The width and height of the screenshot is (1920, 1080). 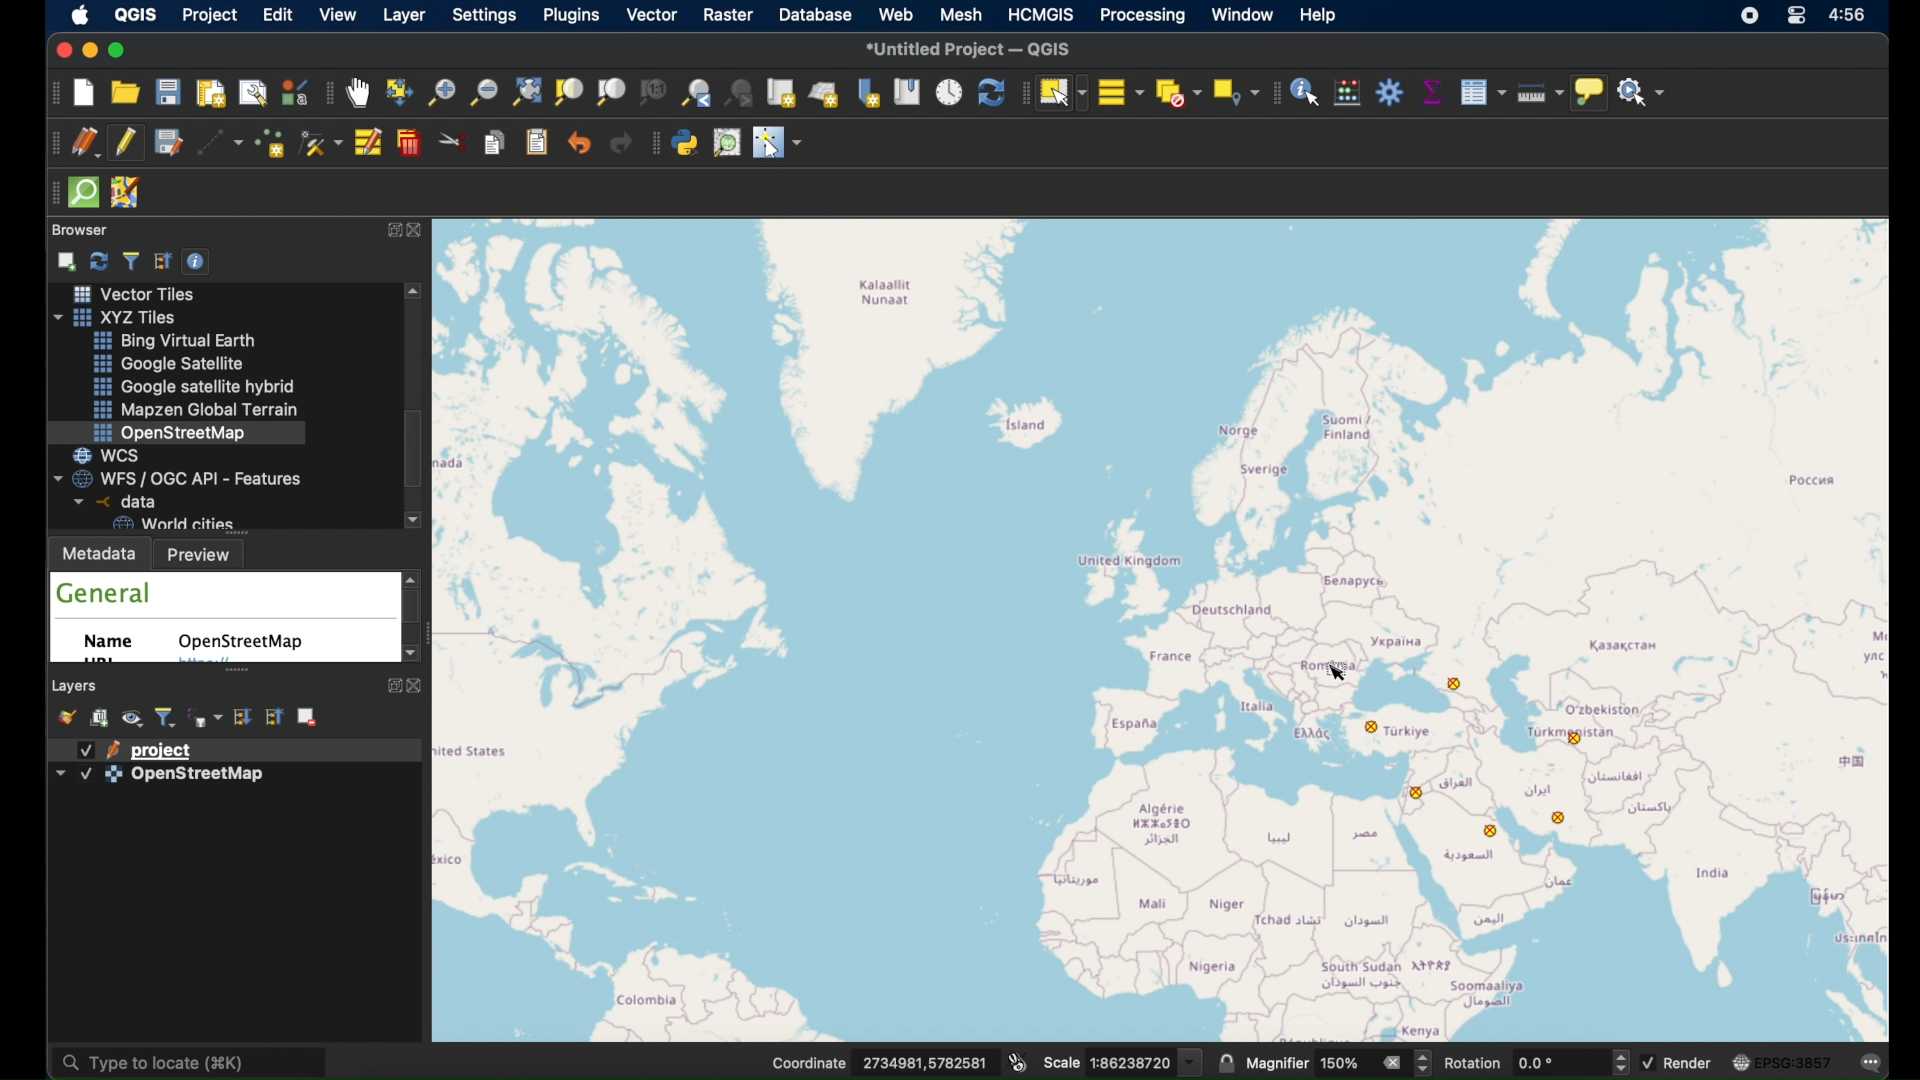 What do you see at coordinates (100, 552) in the screenshot?
I see `metadata` at bounding box center [100, 552].